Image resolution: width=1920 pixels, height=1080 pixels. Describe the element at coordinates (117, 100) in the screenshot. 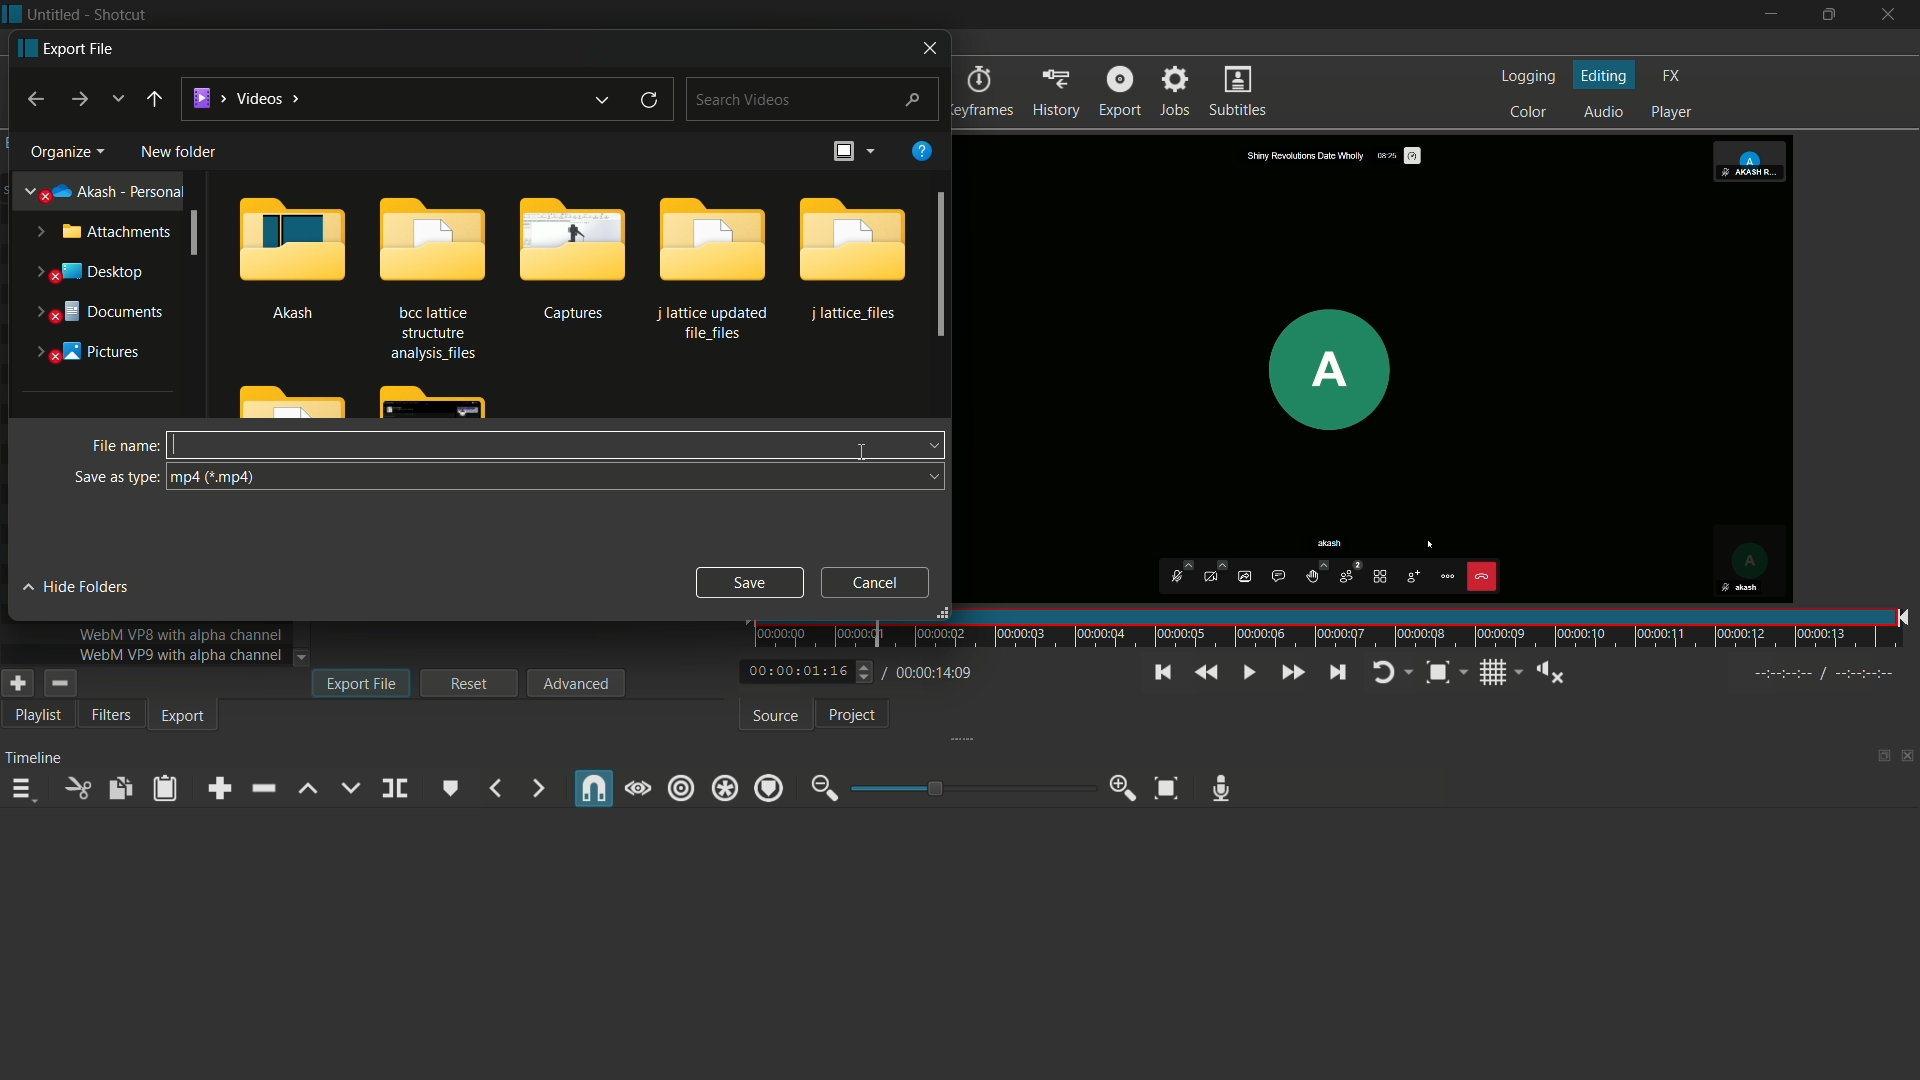

I see `recent locations` at that location.